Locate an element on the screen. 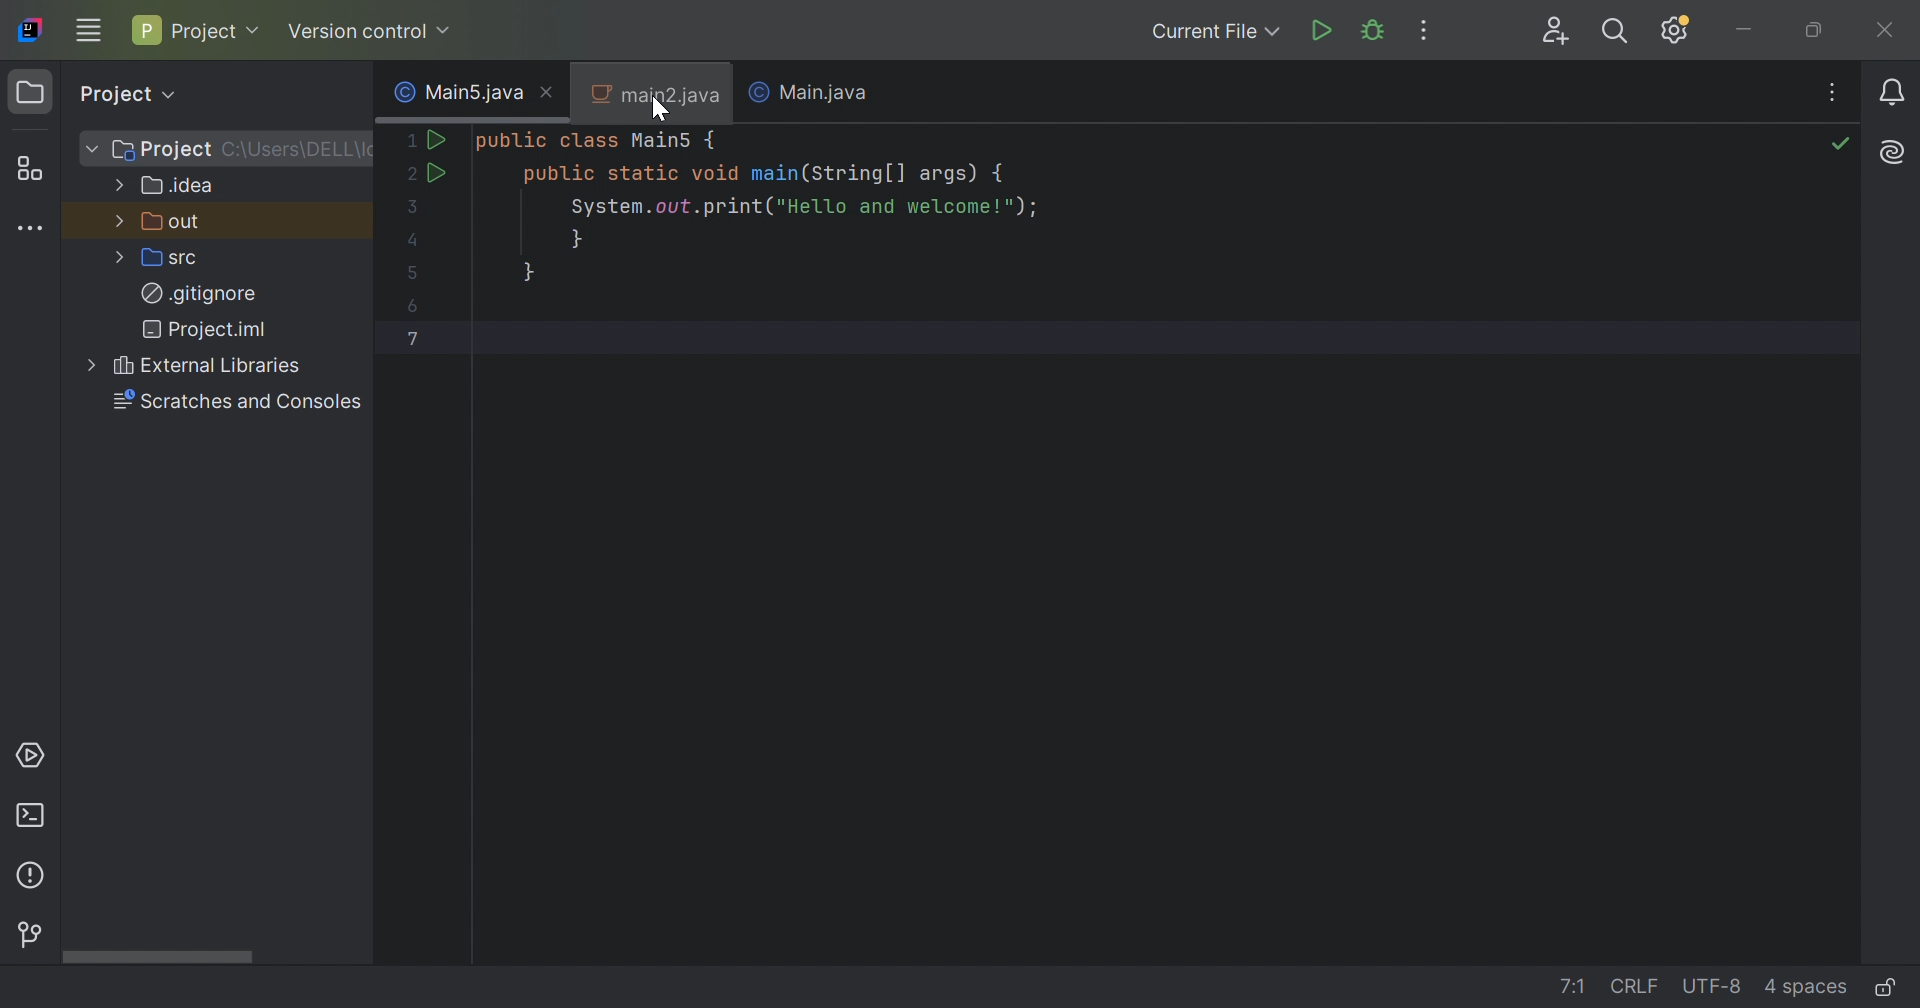  Updates available. IDE and Project Settings is located at coordinates (1677, 31).